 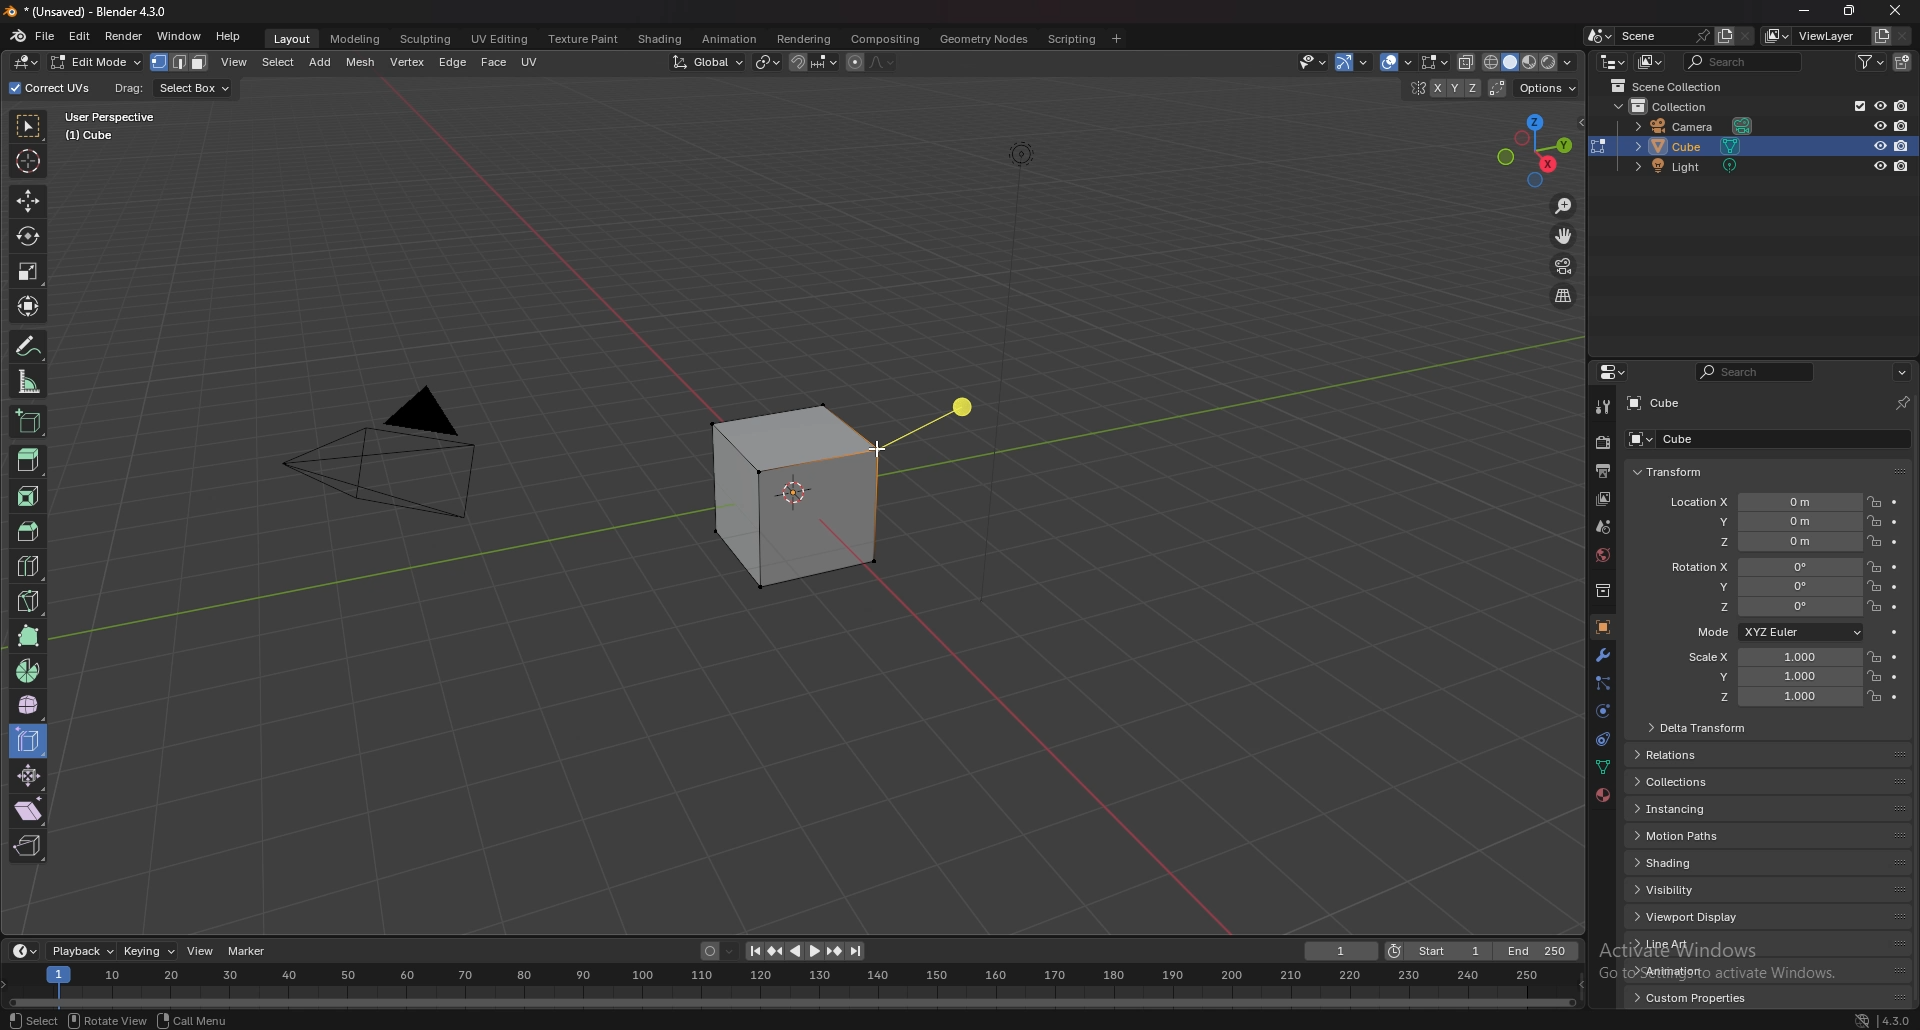 I want to click on search, so click(x=1744, y=61).